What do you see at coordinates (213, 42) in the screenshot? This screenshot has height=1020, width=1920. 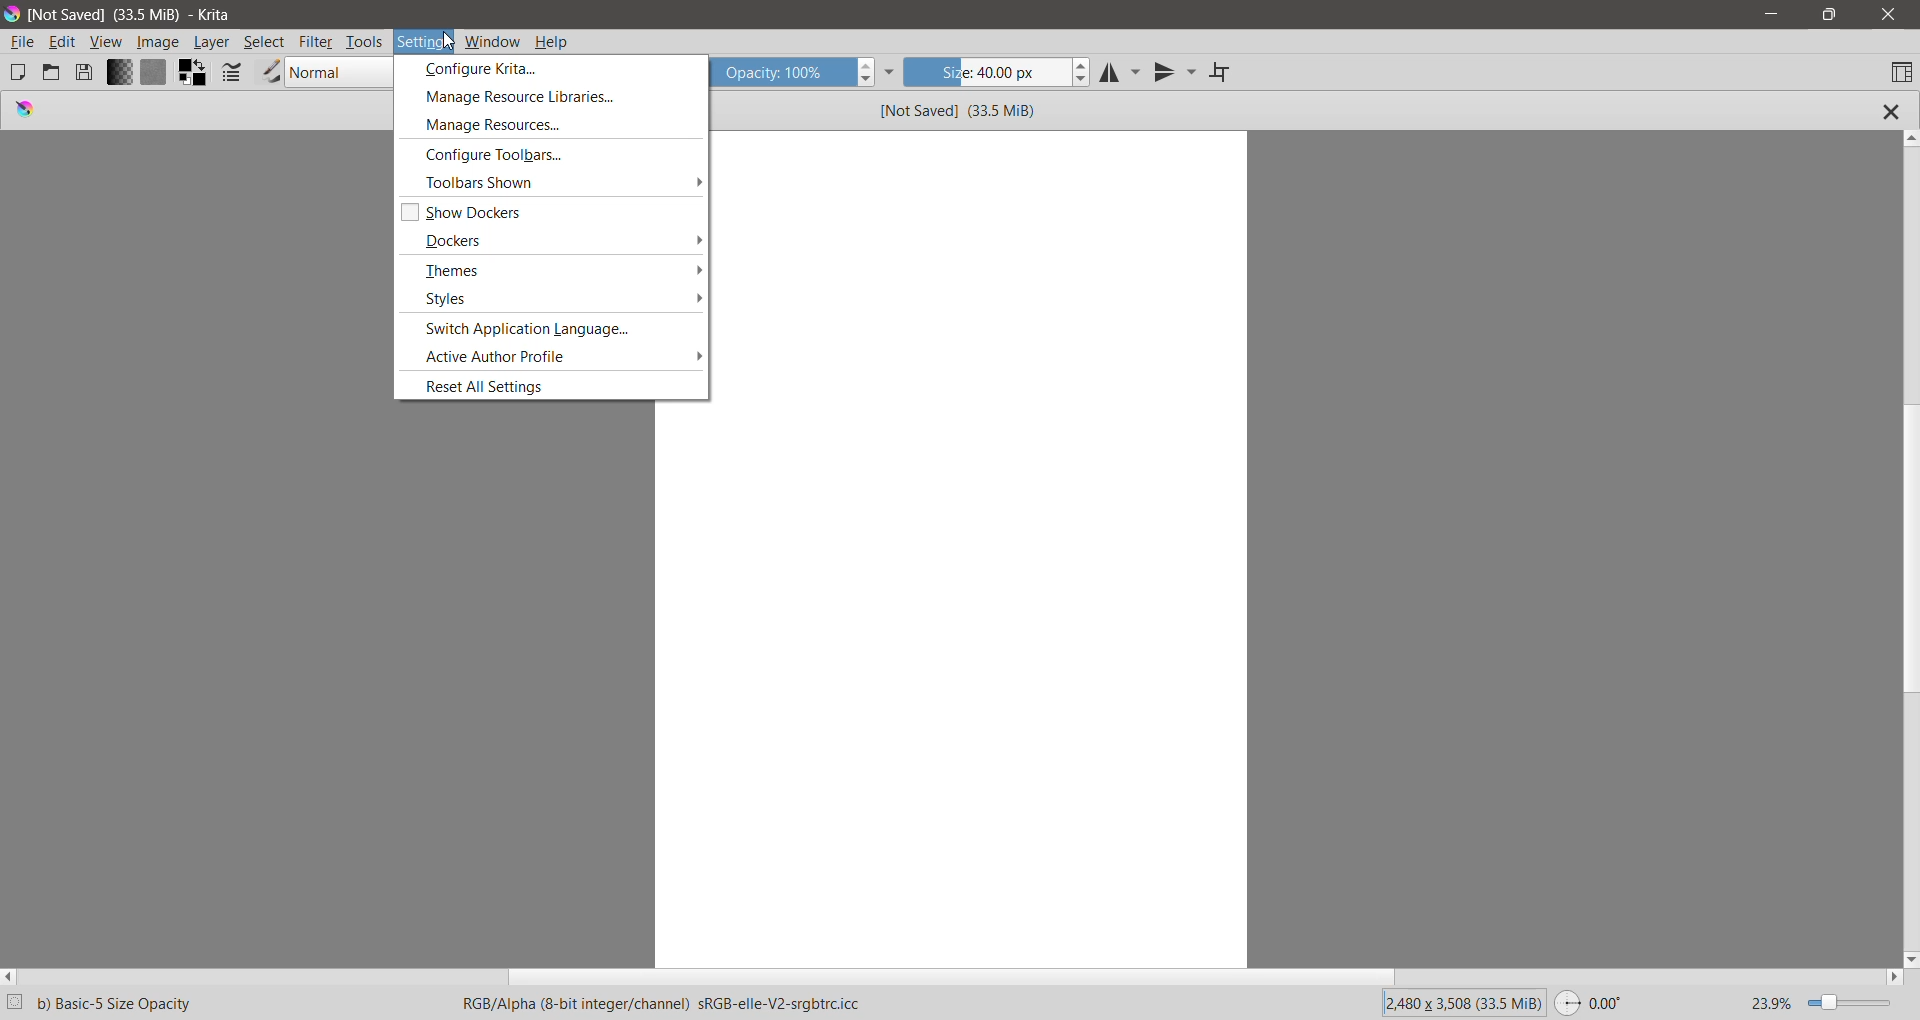 I see `Layer` at bounding box center [213, 42].